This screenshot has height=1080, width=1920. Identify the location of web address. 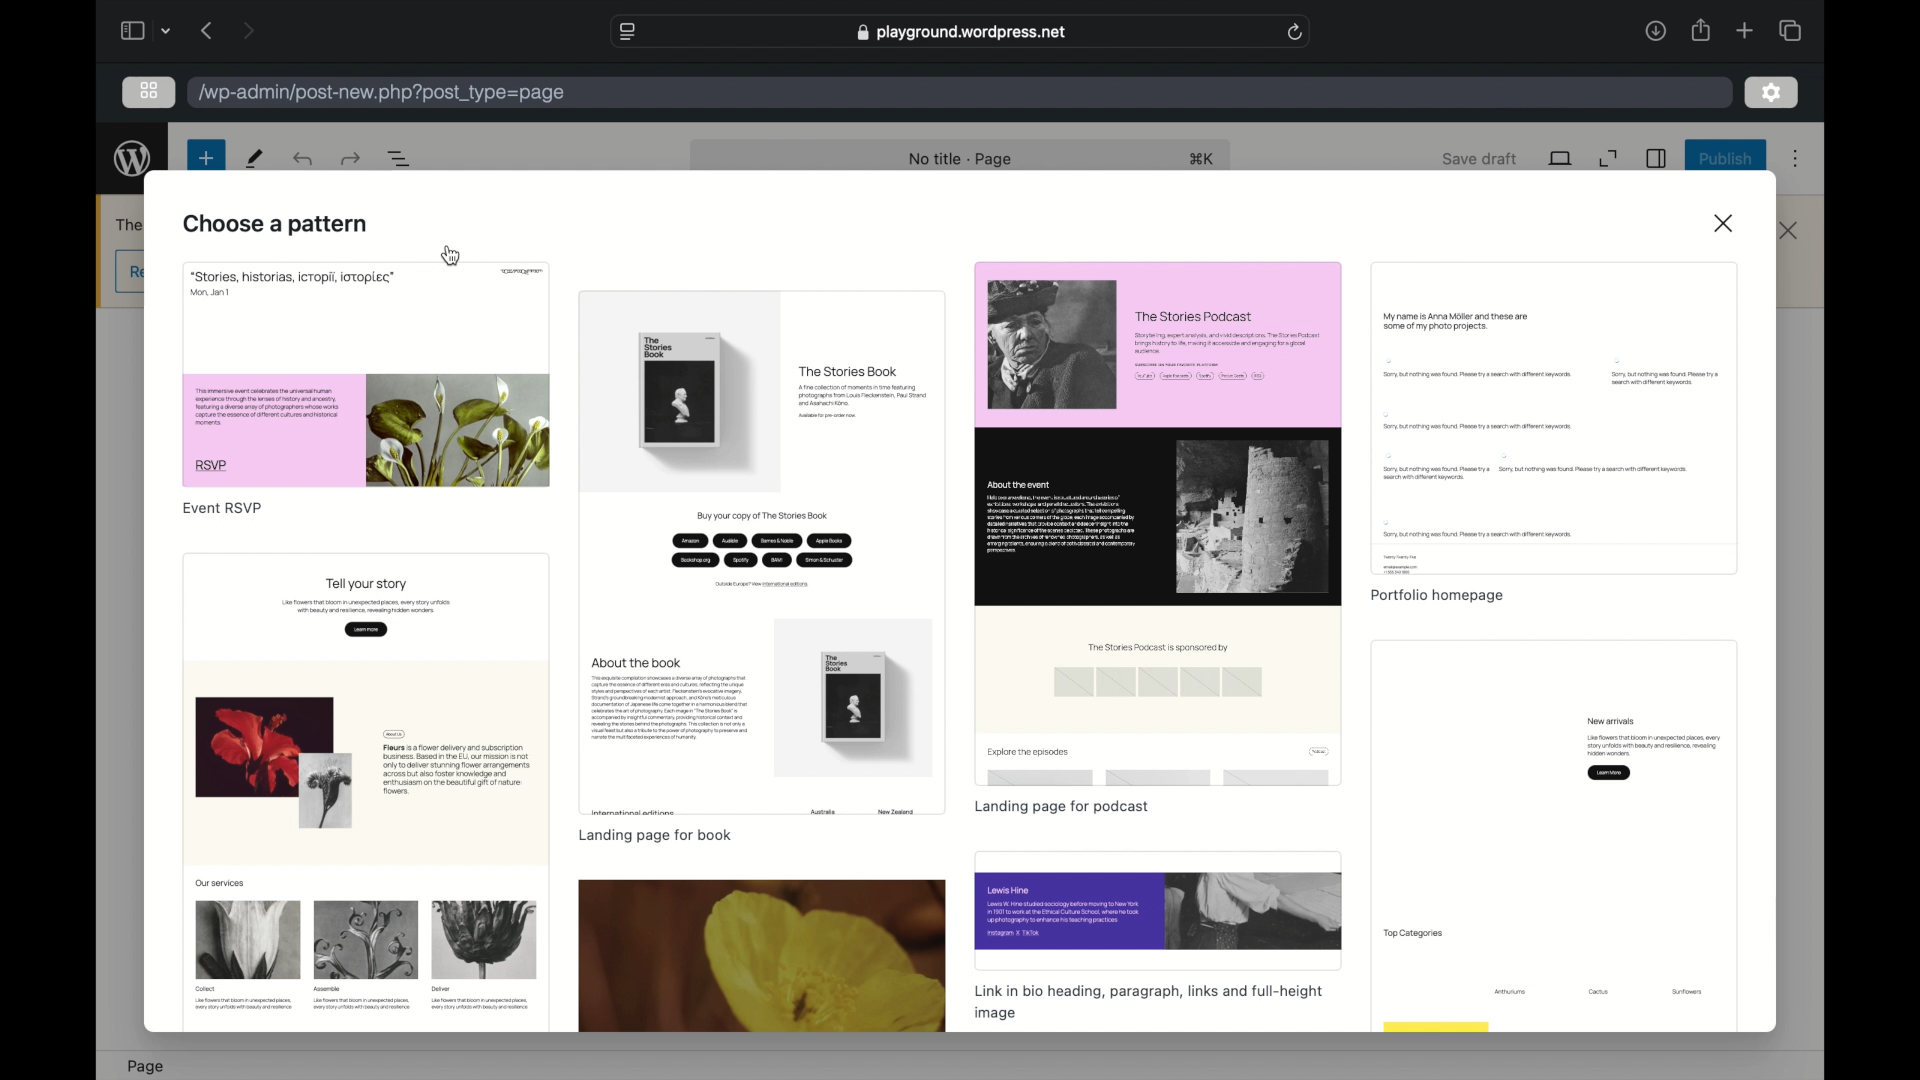
(960, 33).